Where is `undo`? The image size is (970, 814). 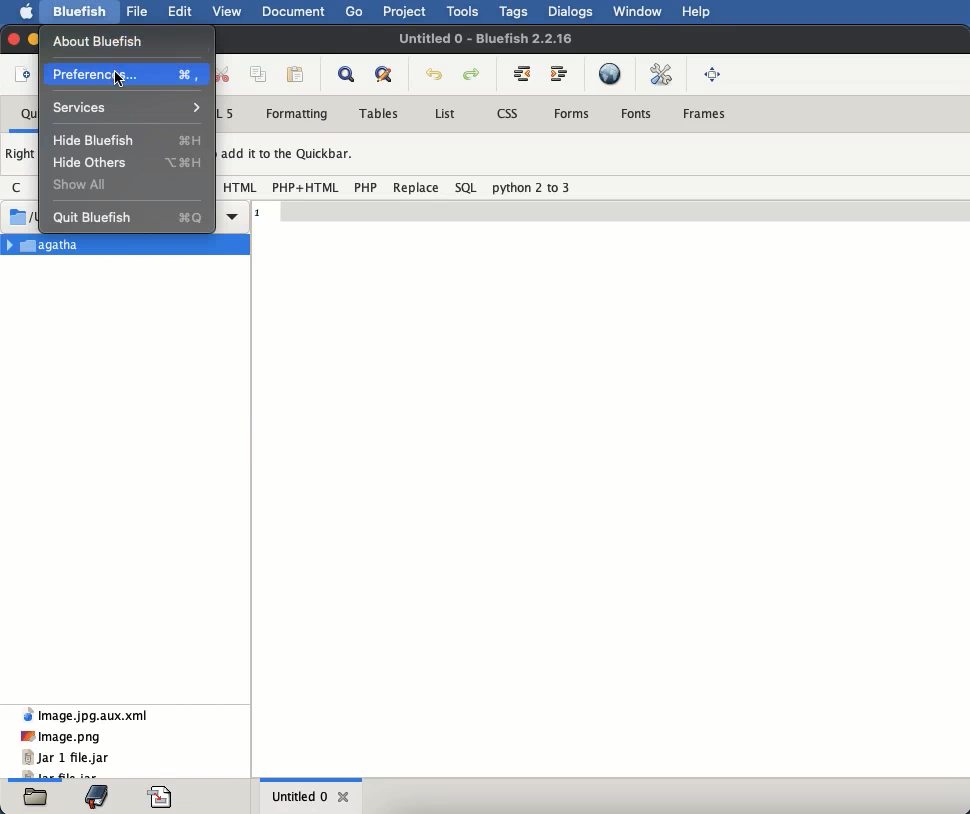 undo is located at coordinates (435, 75).